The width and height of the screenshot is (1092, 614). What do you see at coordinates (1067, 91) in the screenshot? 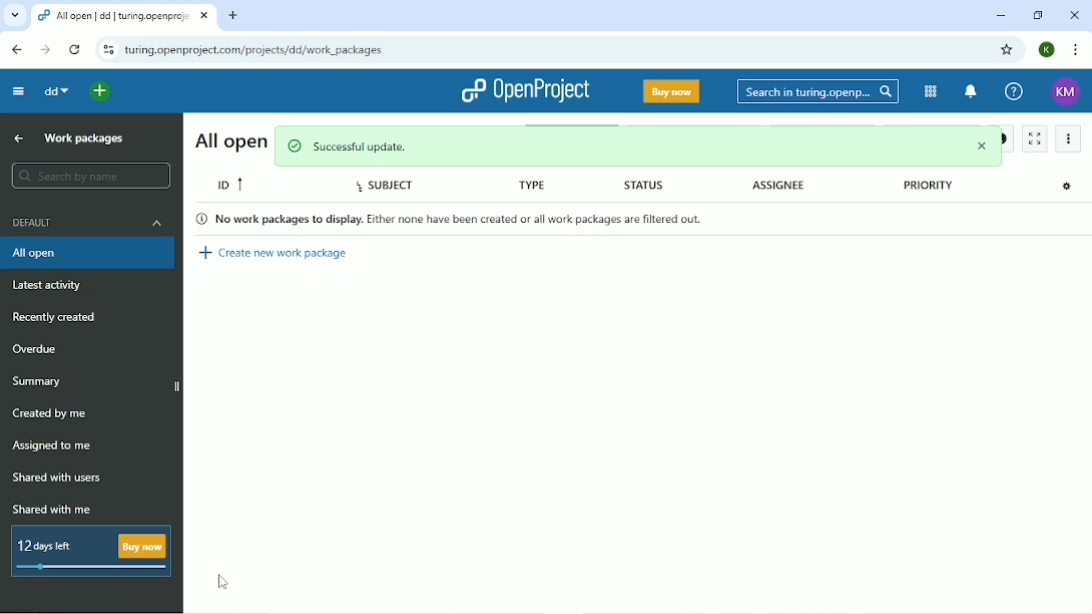
I see `KM` at bounding box center [1067, 91].